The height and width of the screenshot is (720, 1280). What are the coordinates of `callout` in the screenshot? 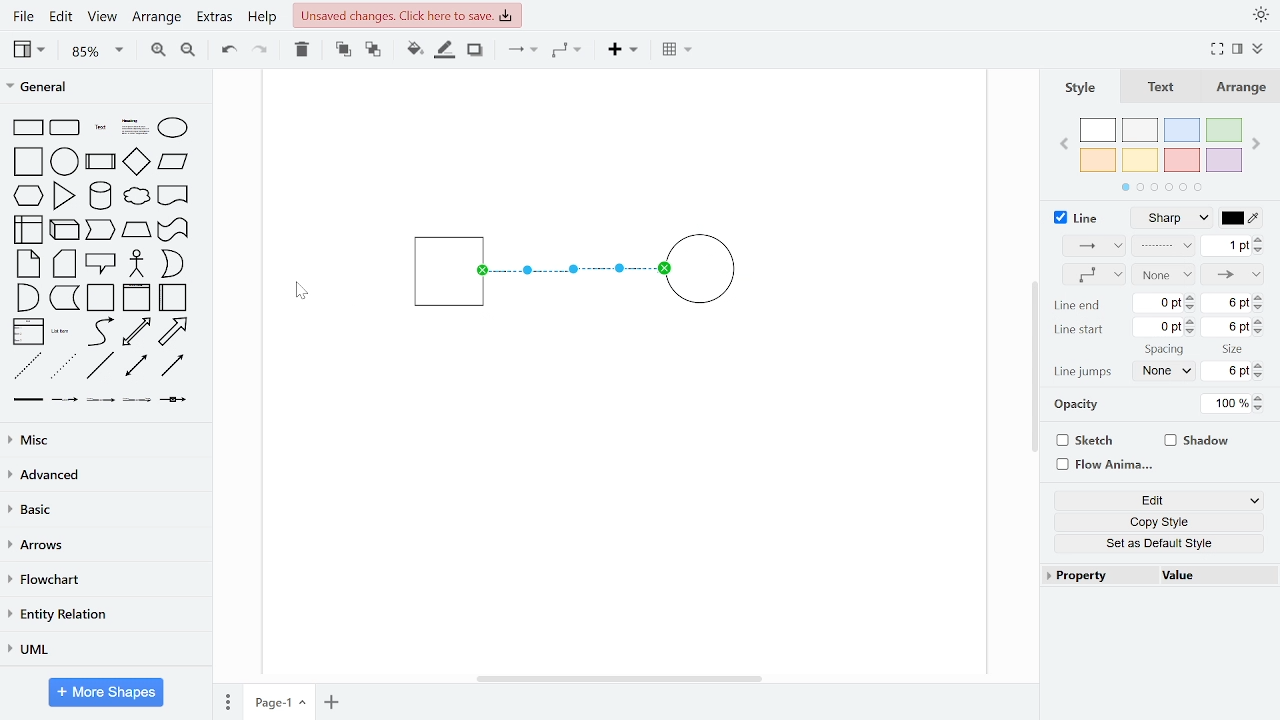 It's located at (102, 264).